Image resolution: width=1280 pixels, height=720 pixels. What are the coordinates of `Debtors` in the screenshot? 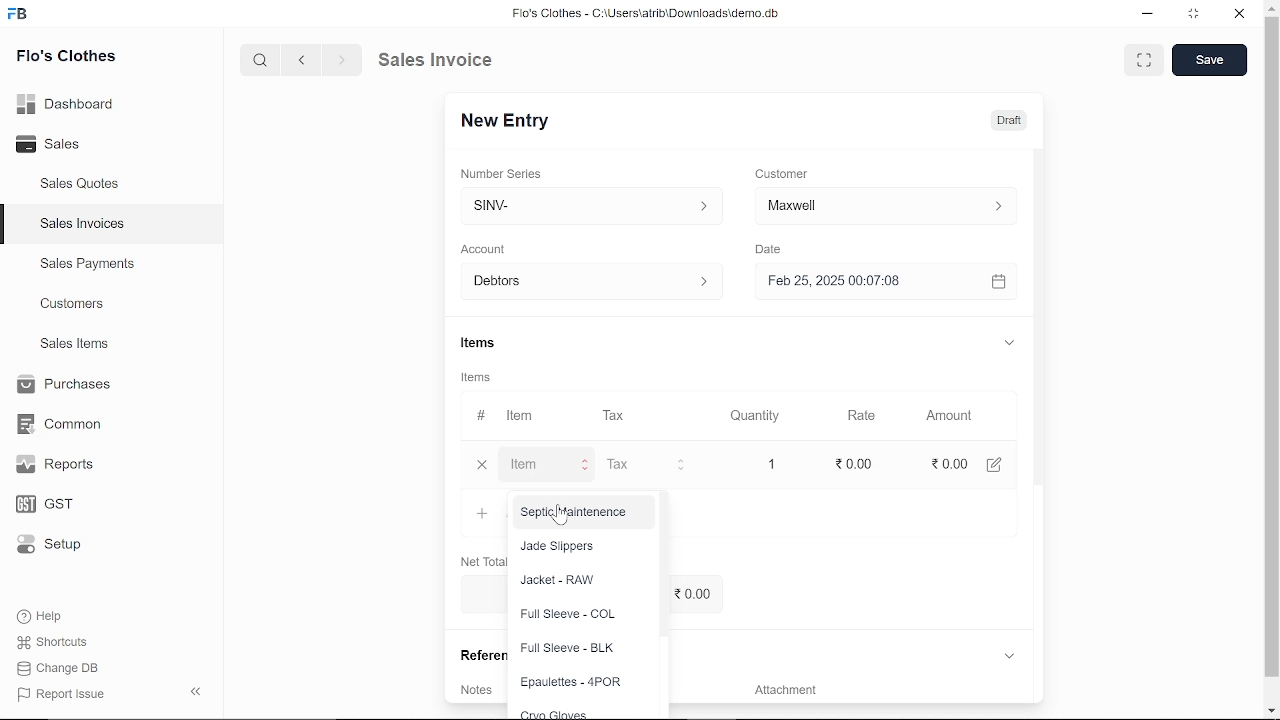 It's located at (596, 281).